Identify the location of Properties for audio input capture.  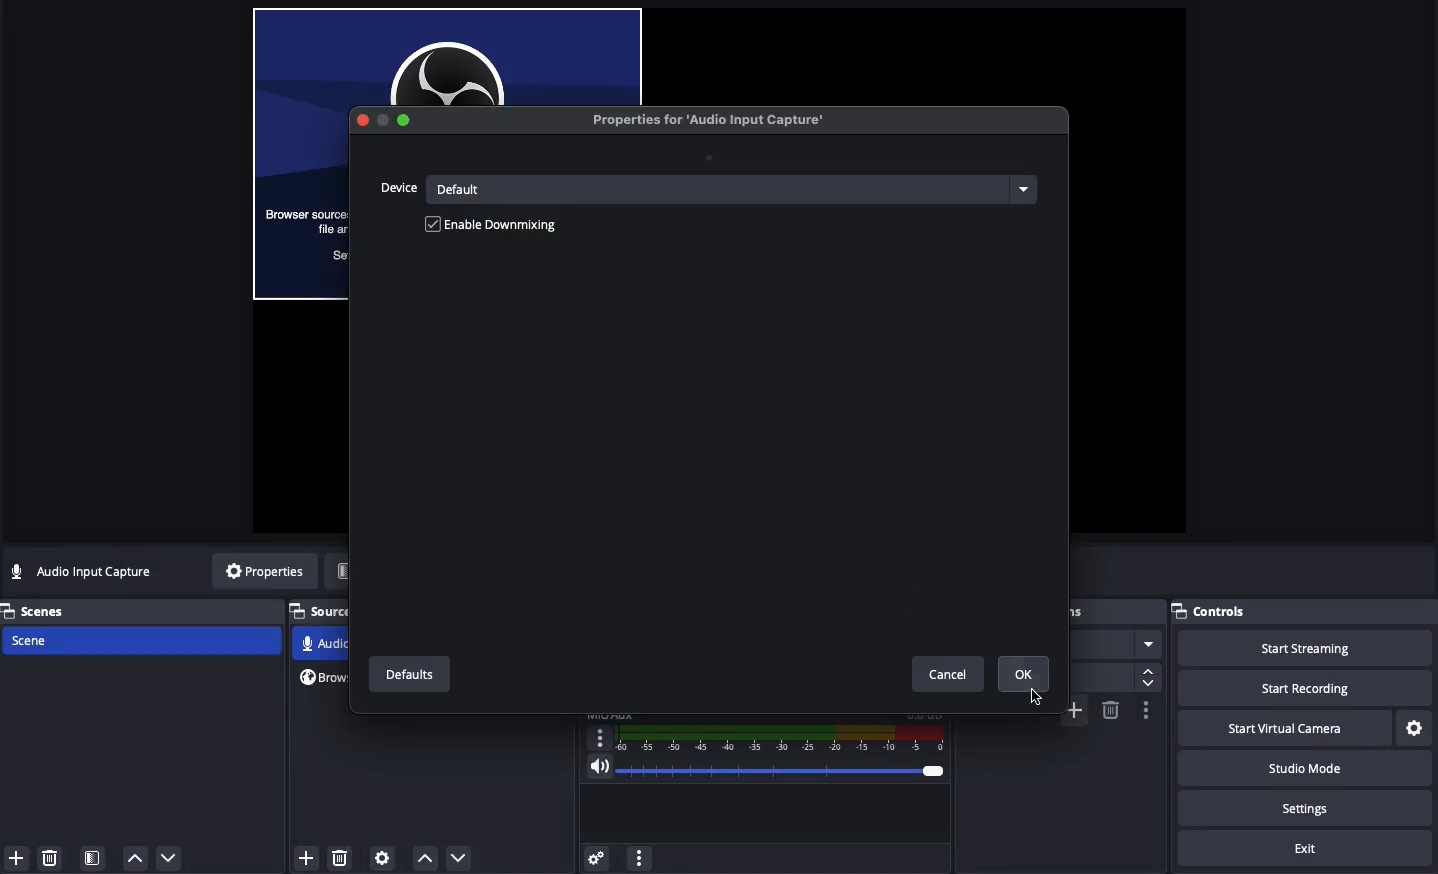
(710, 119).